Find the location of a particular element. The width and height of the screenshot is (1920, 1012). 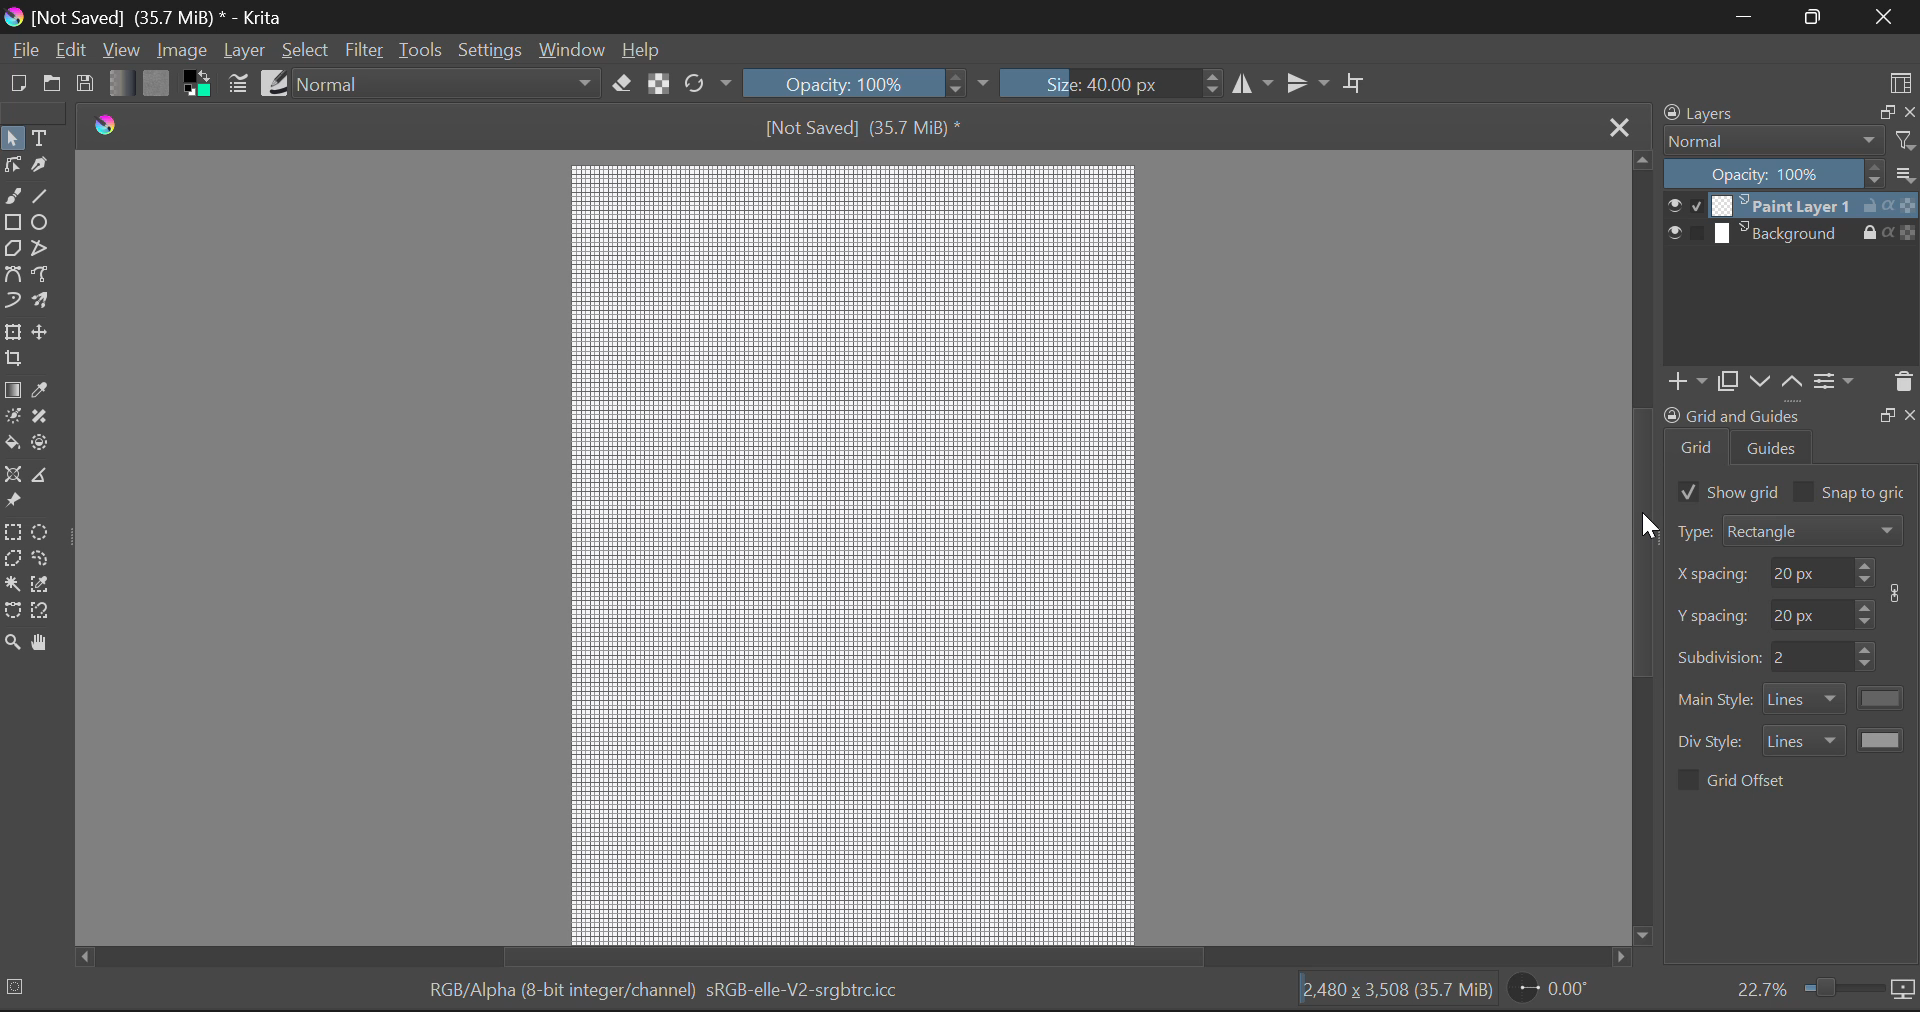

spacing y is located at coordinates (1714, 615).